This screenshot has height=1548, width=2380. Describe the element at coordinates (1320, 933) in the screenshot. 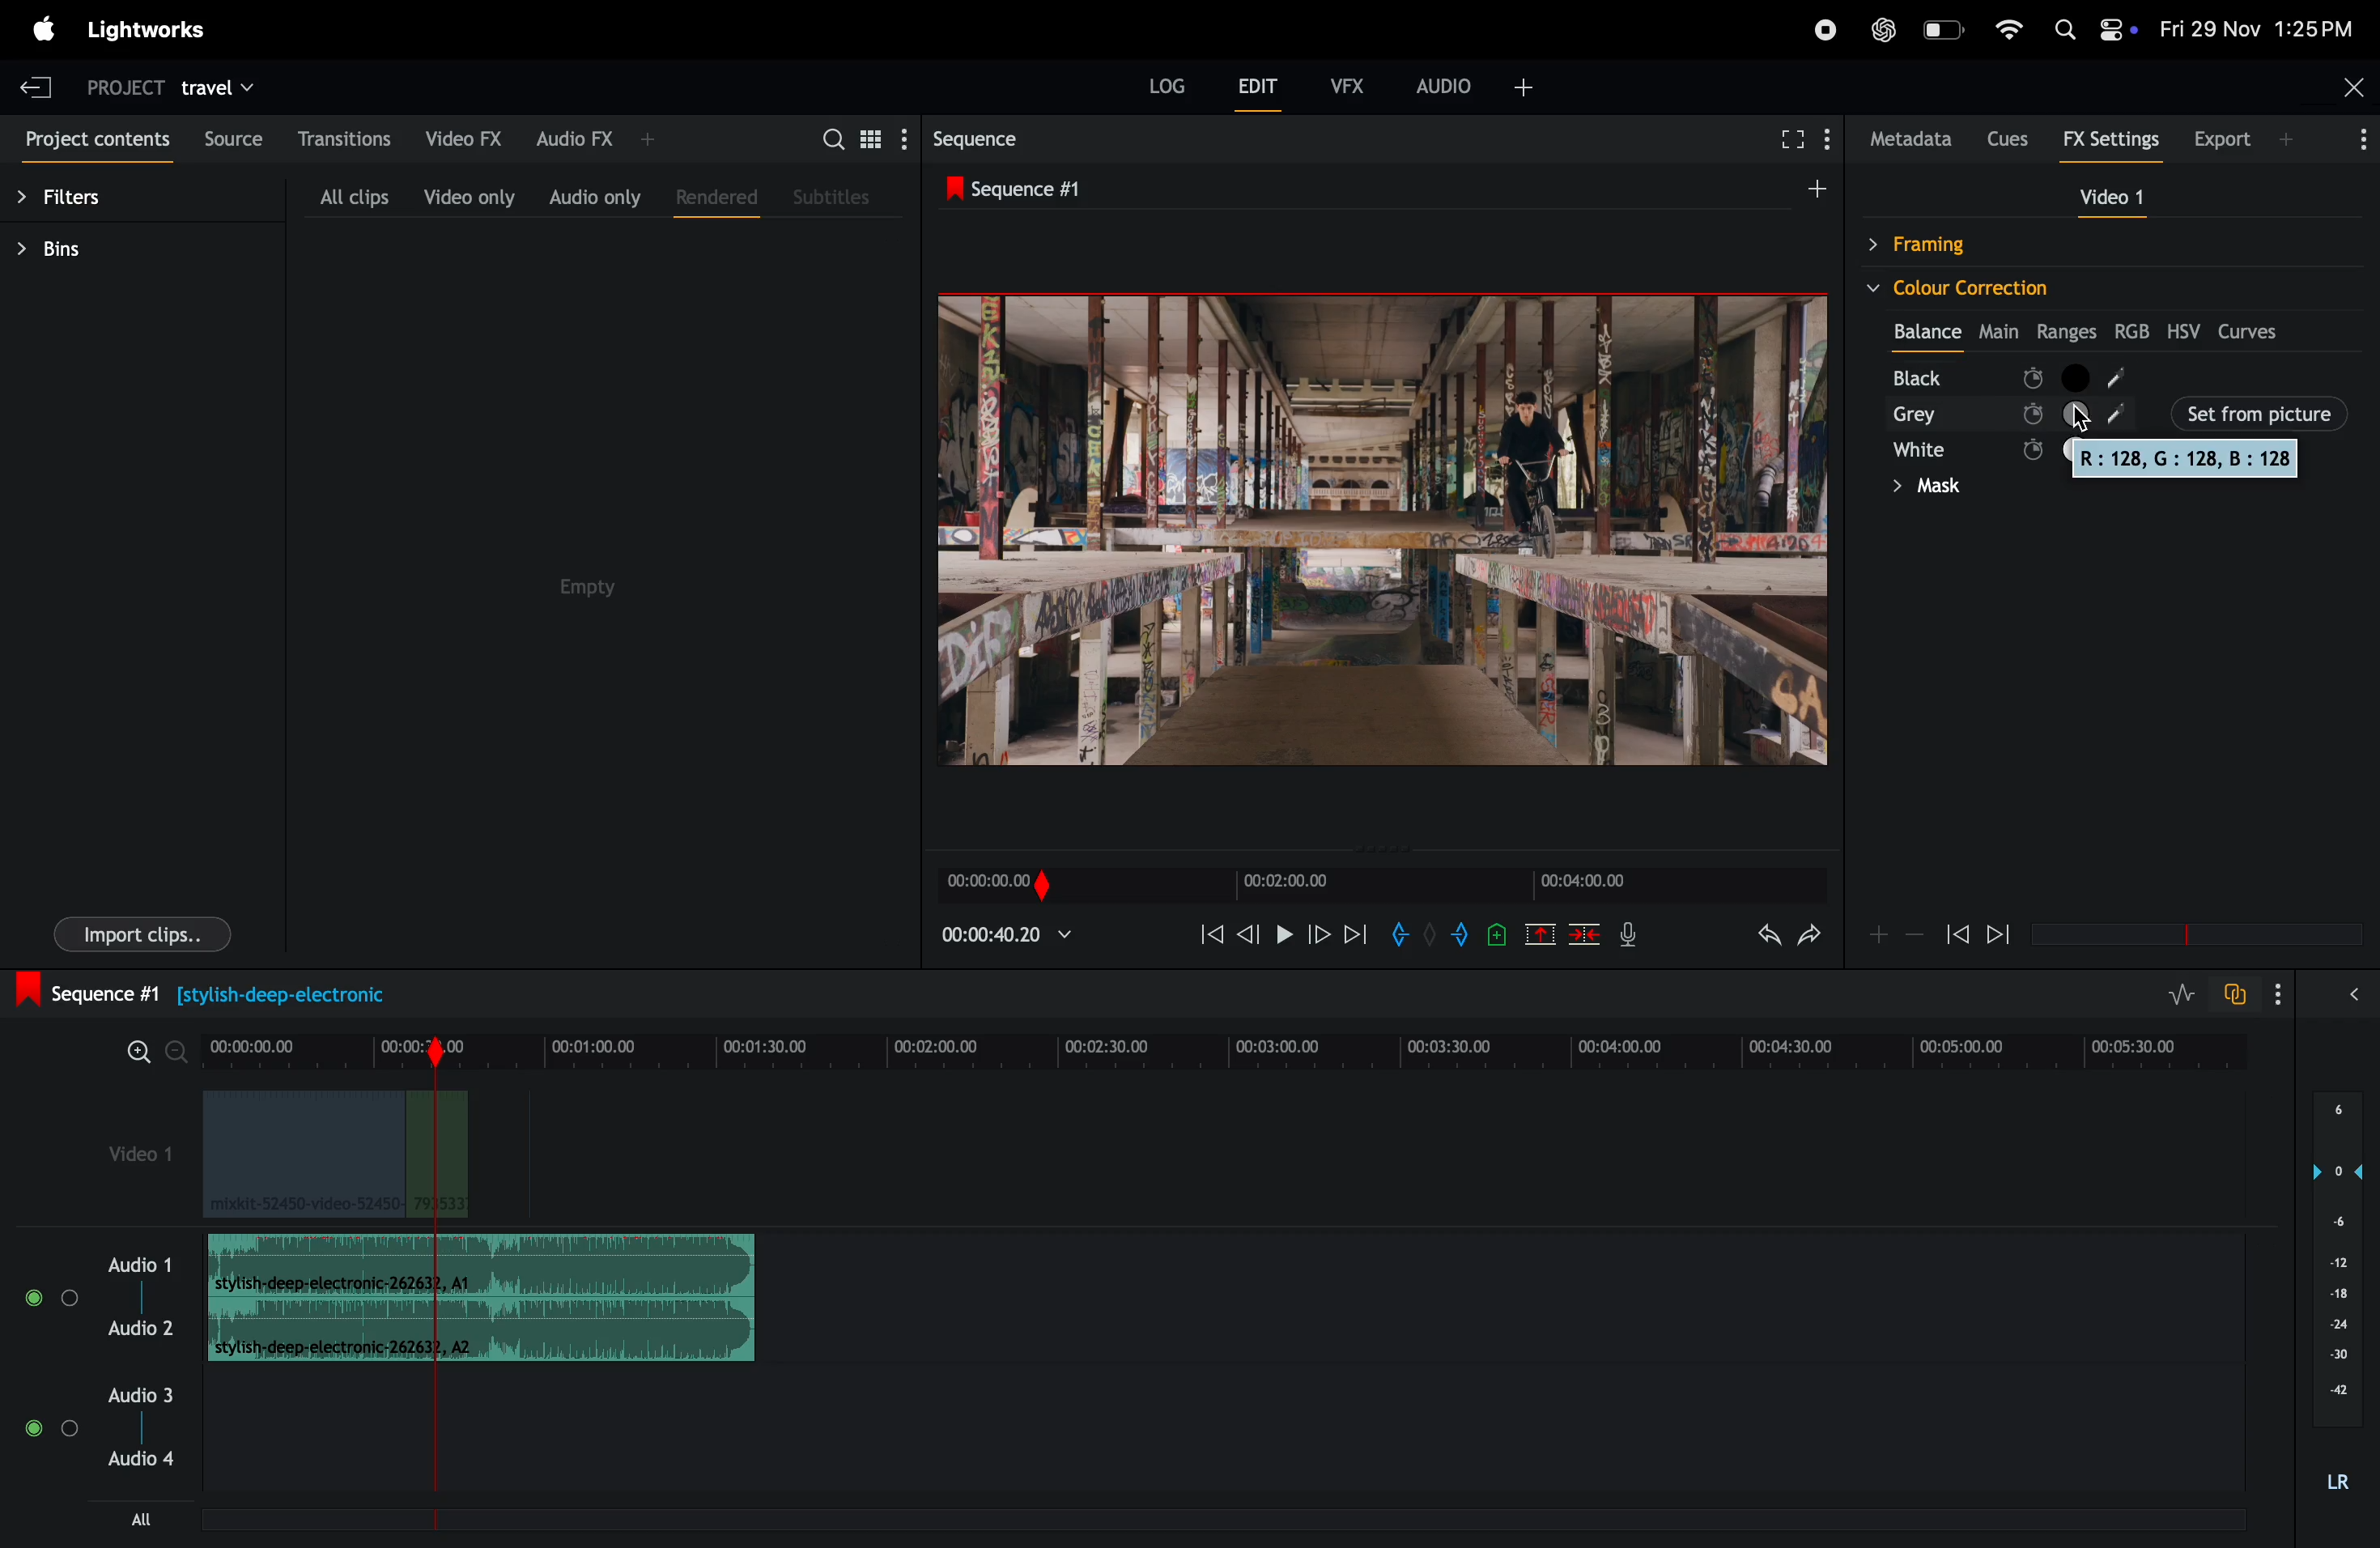

I see `nextframe` at that location.